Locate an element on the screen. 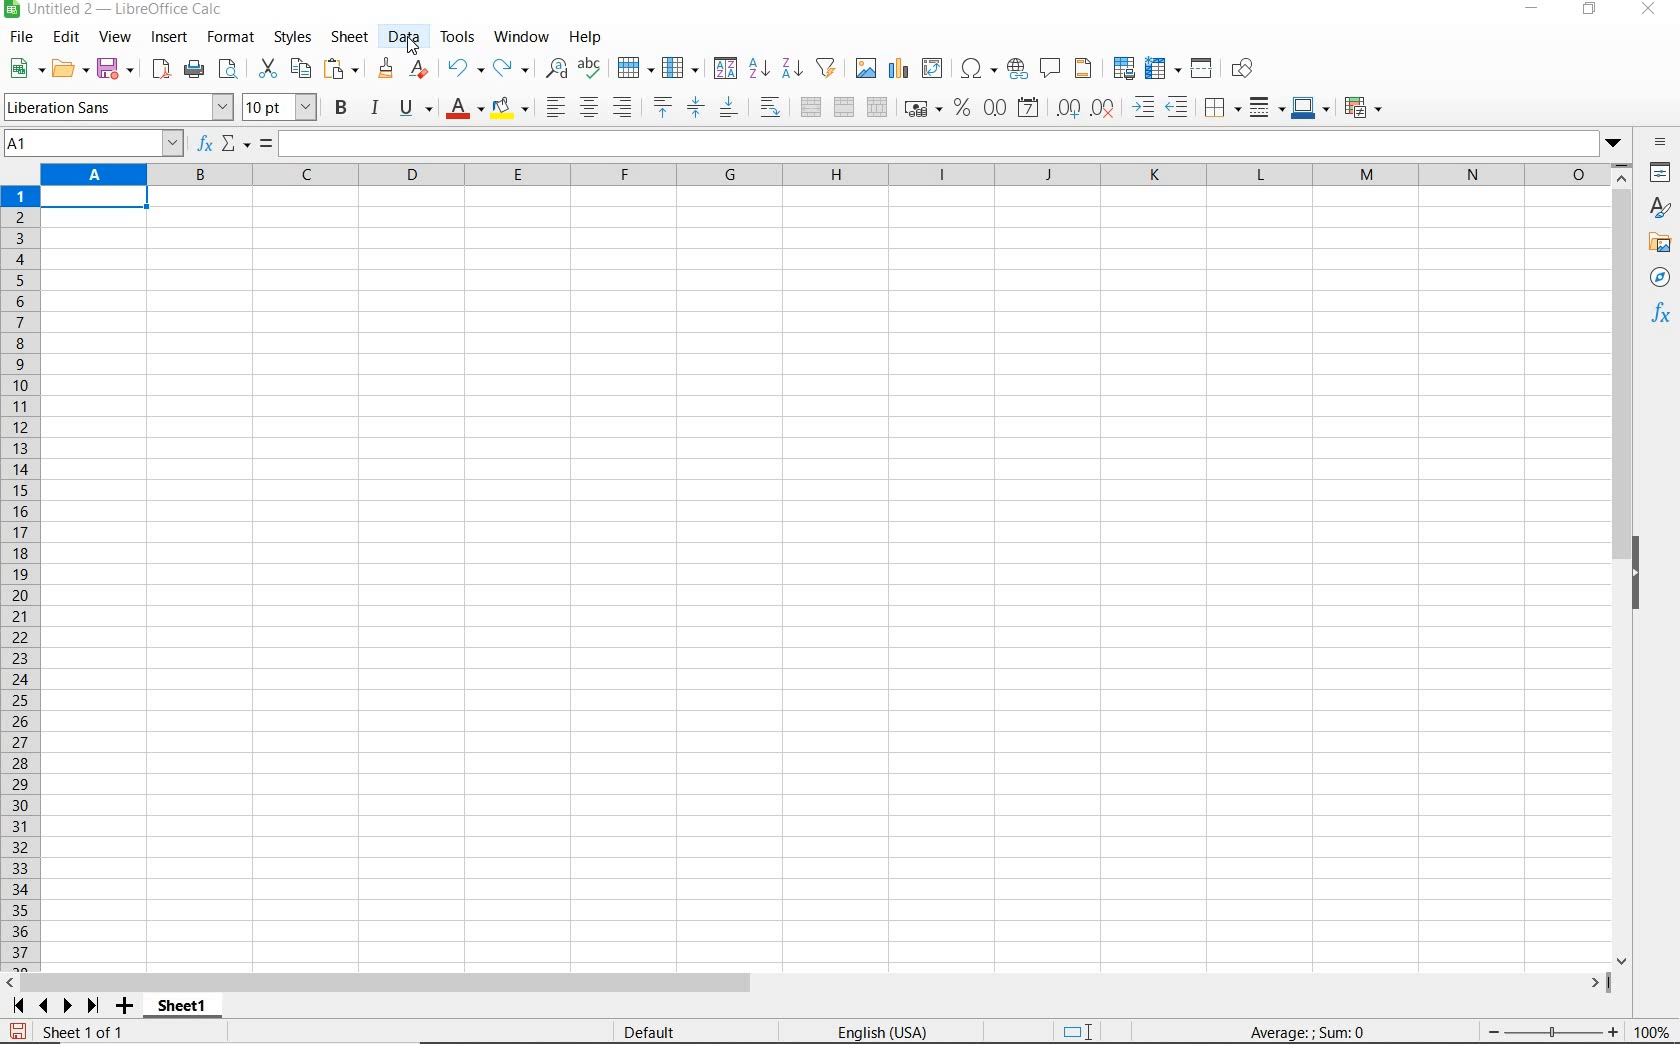 The height and width of the screenshot is (1044, 1680). help is located at coordinates (585, 37).